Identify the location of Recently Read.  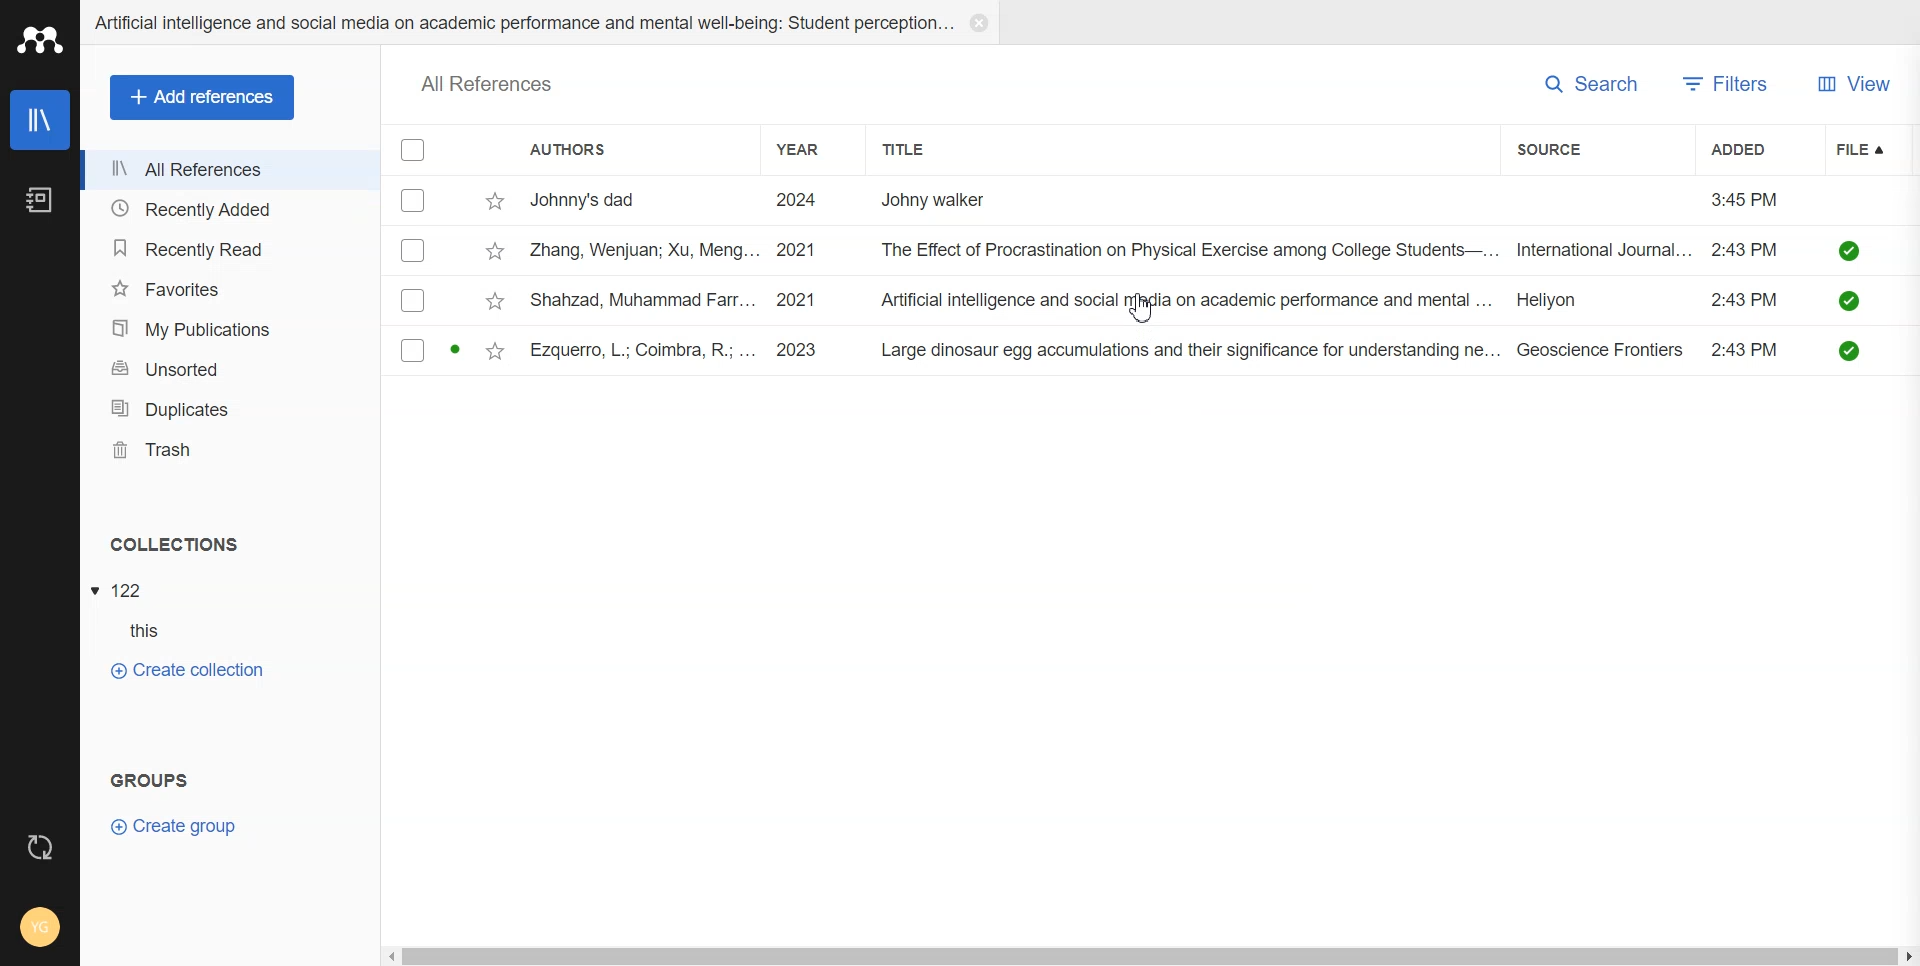
(228, 250).